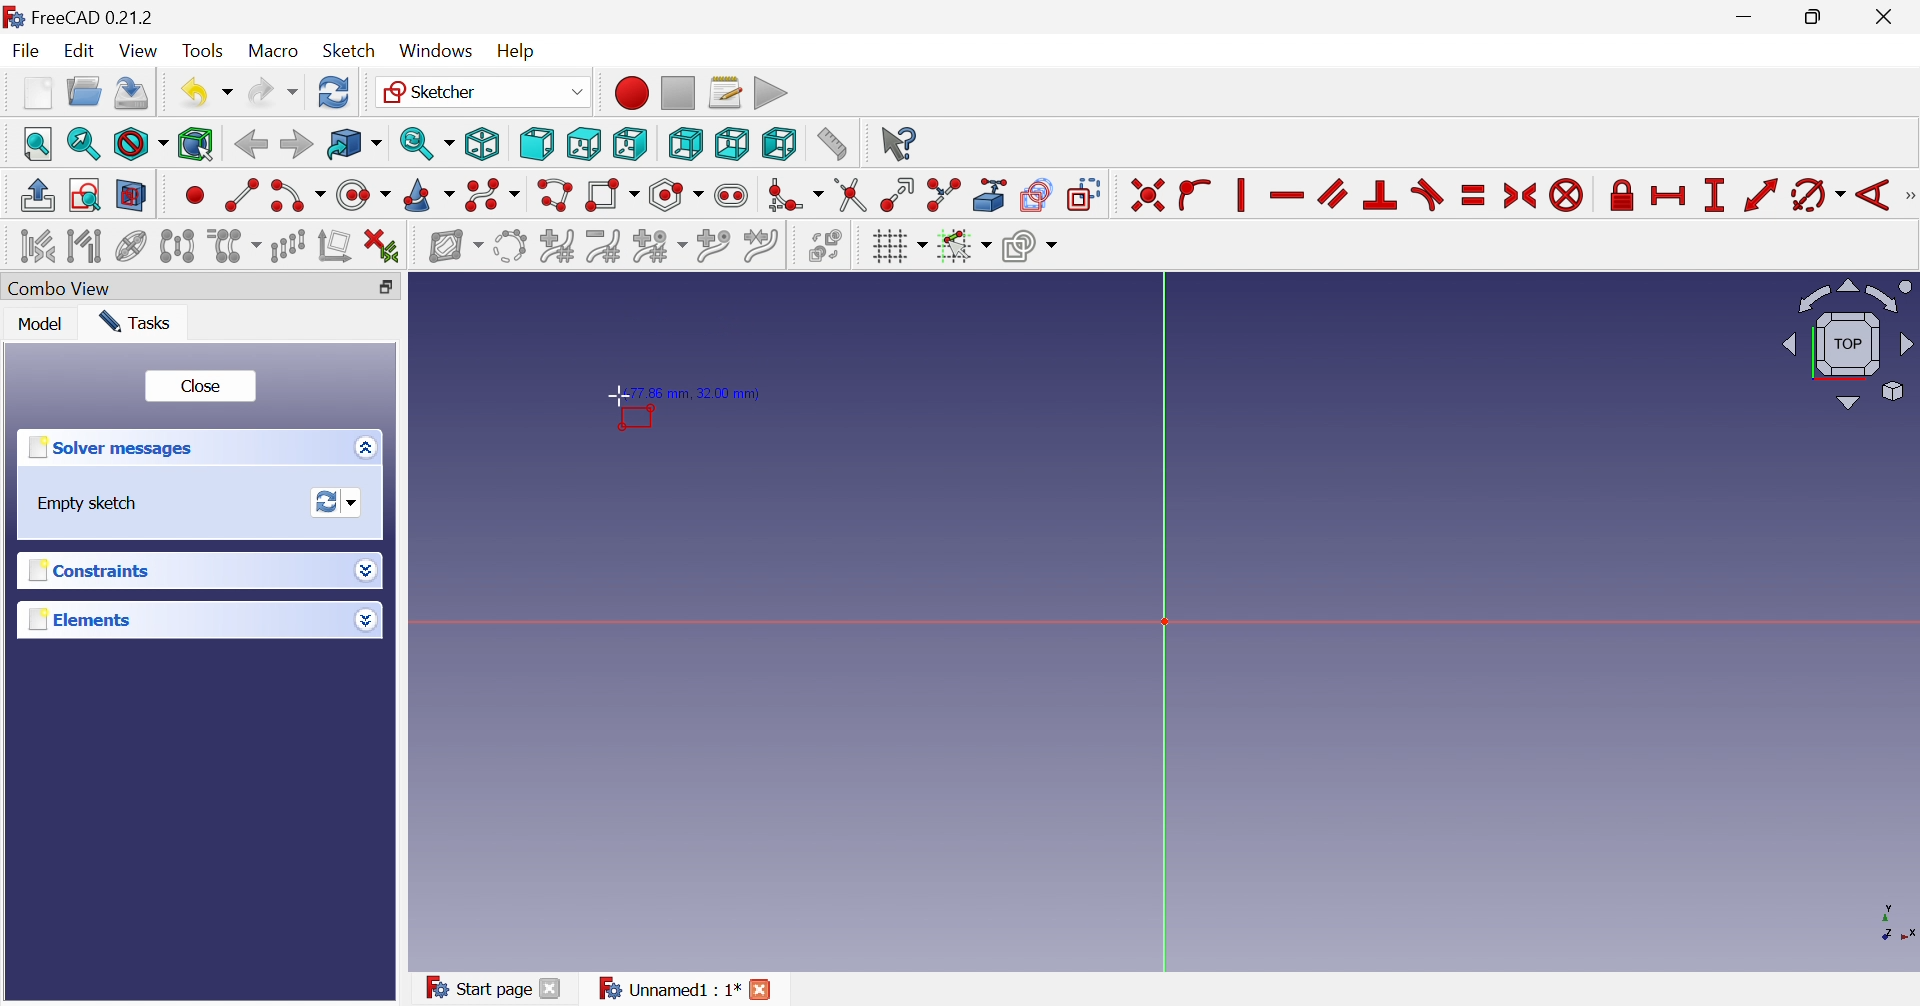  Describe the element at coordinates (992, 194) in the screenshot. I see `Create external geometry` at that location.